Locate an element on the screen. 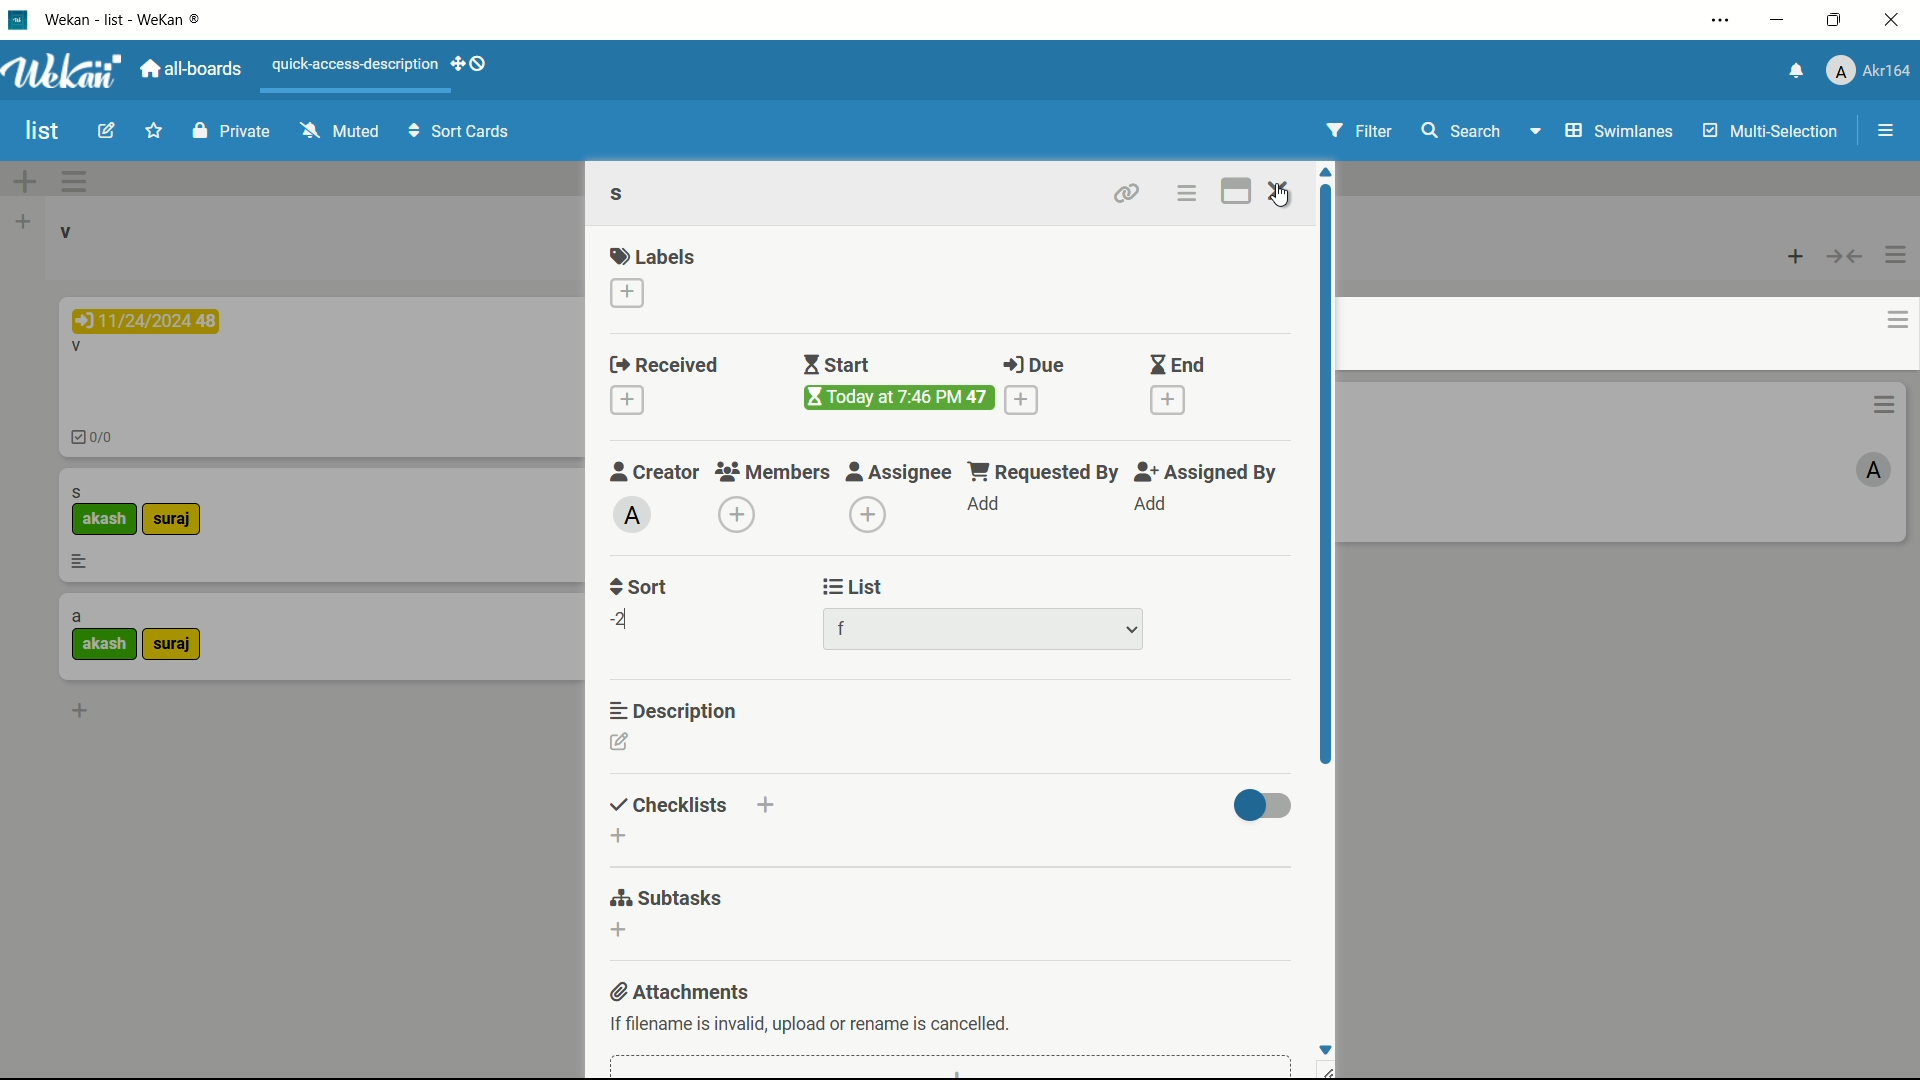 The image size is (1920, 1080). star this board is located at coordinates (153, 131).